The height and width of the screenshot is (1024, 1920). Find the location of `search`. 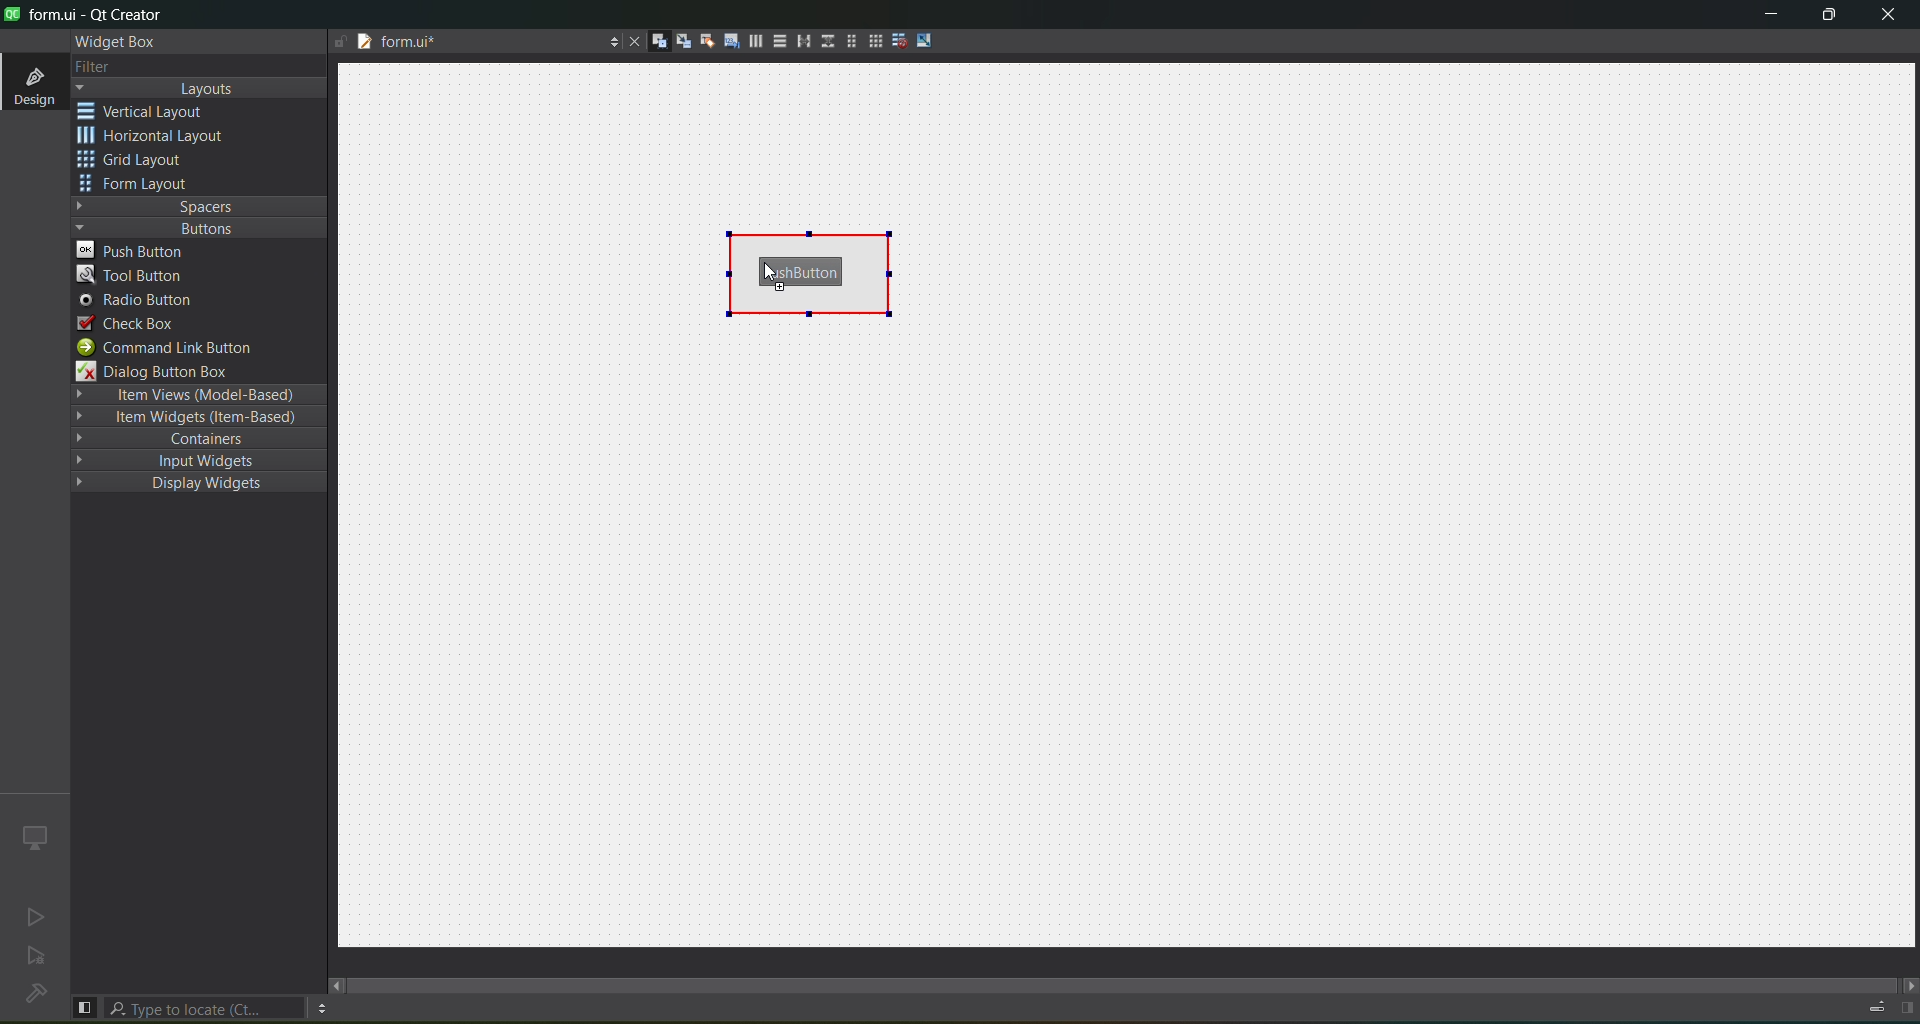

search is located at coordinates (206, 1008).